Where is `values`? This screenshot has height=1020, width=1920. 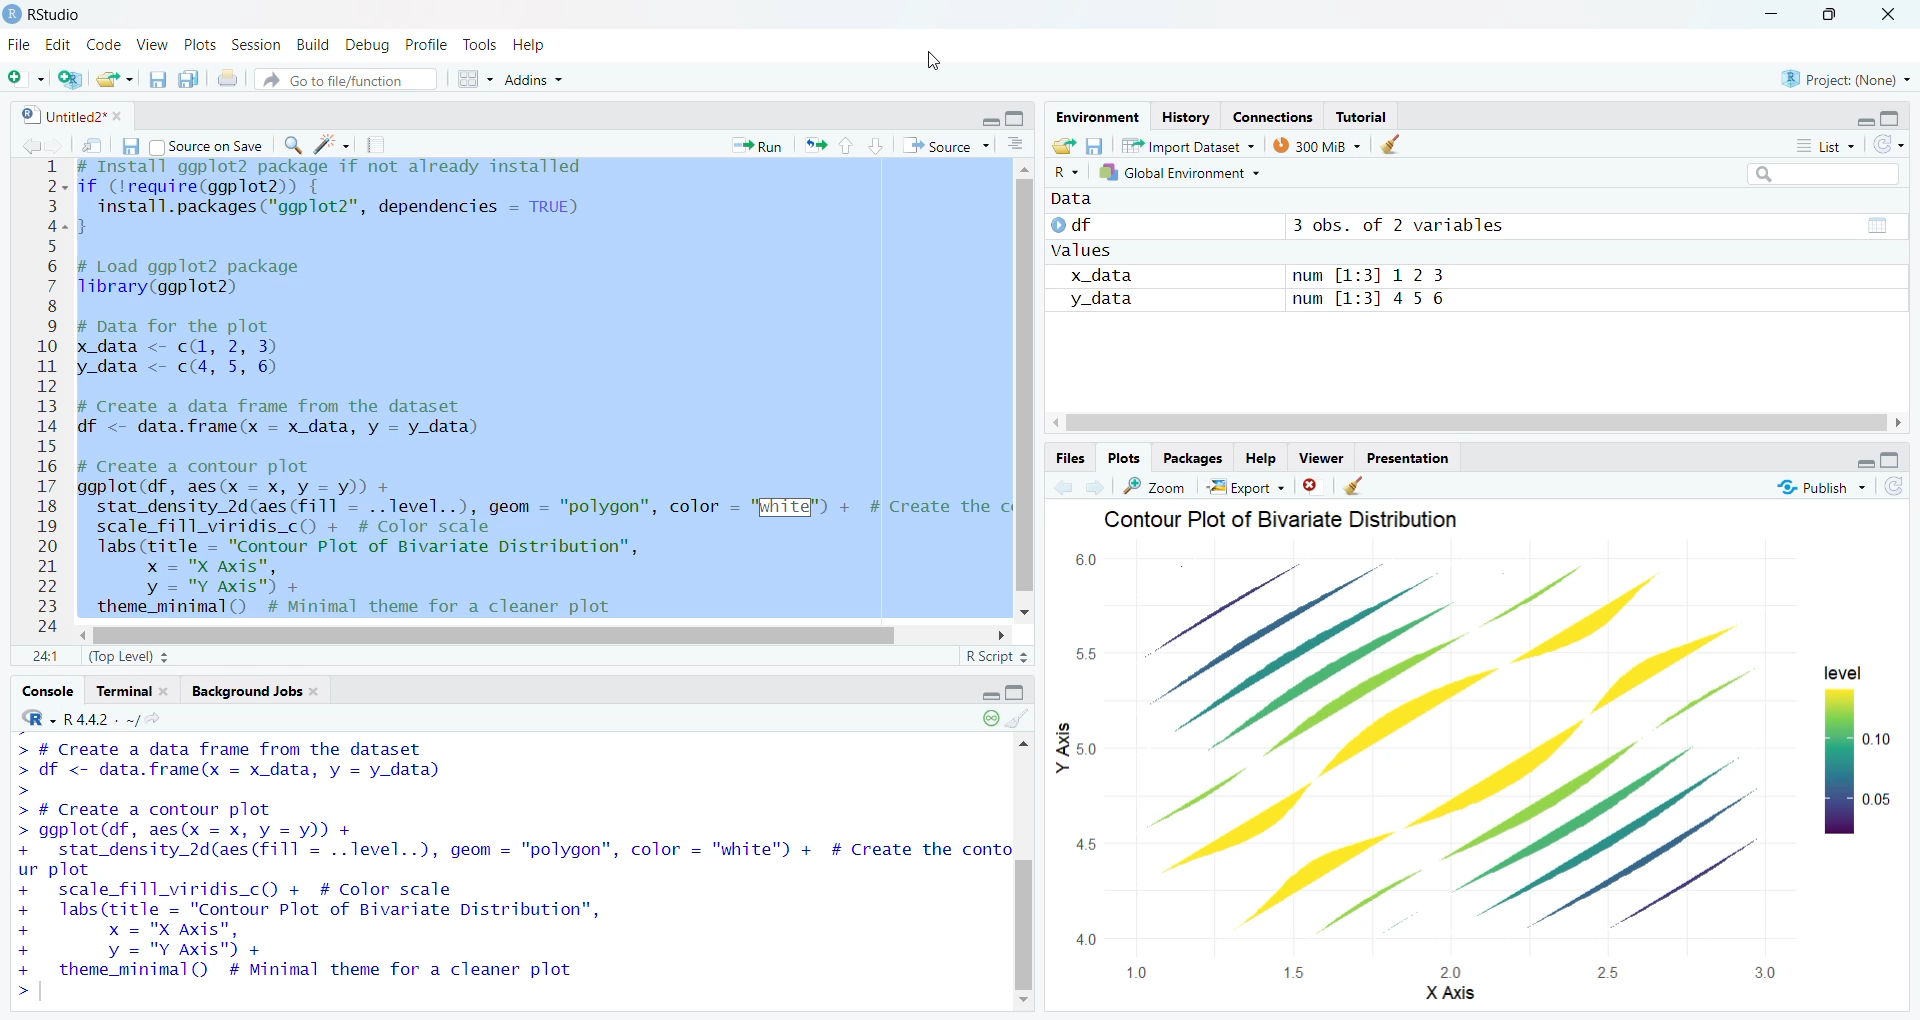
values is located at coordinates (1088, 252).